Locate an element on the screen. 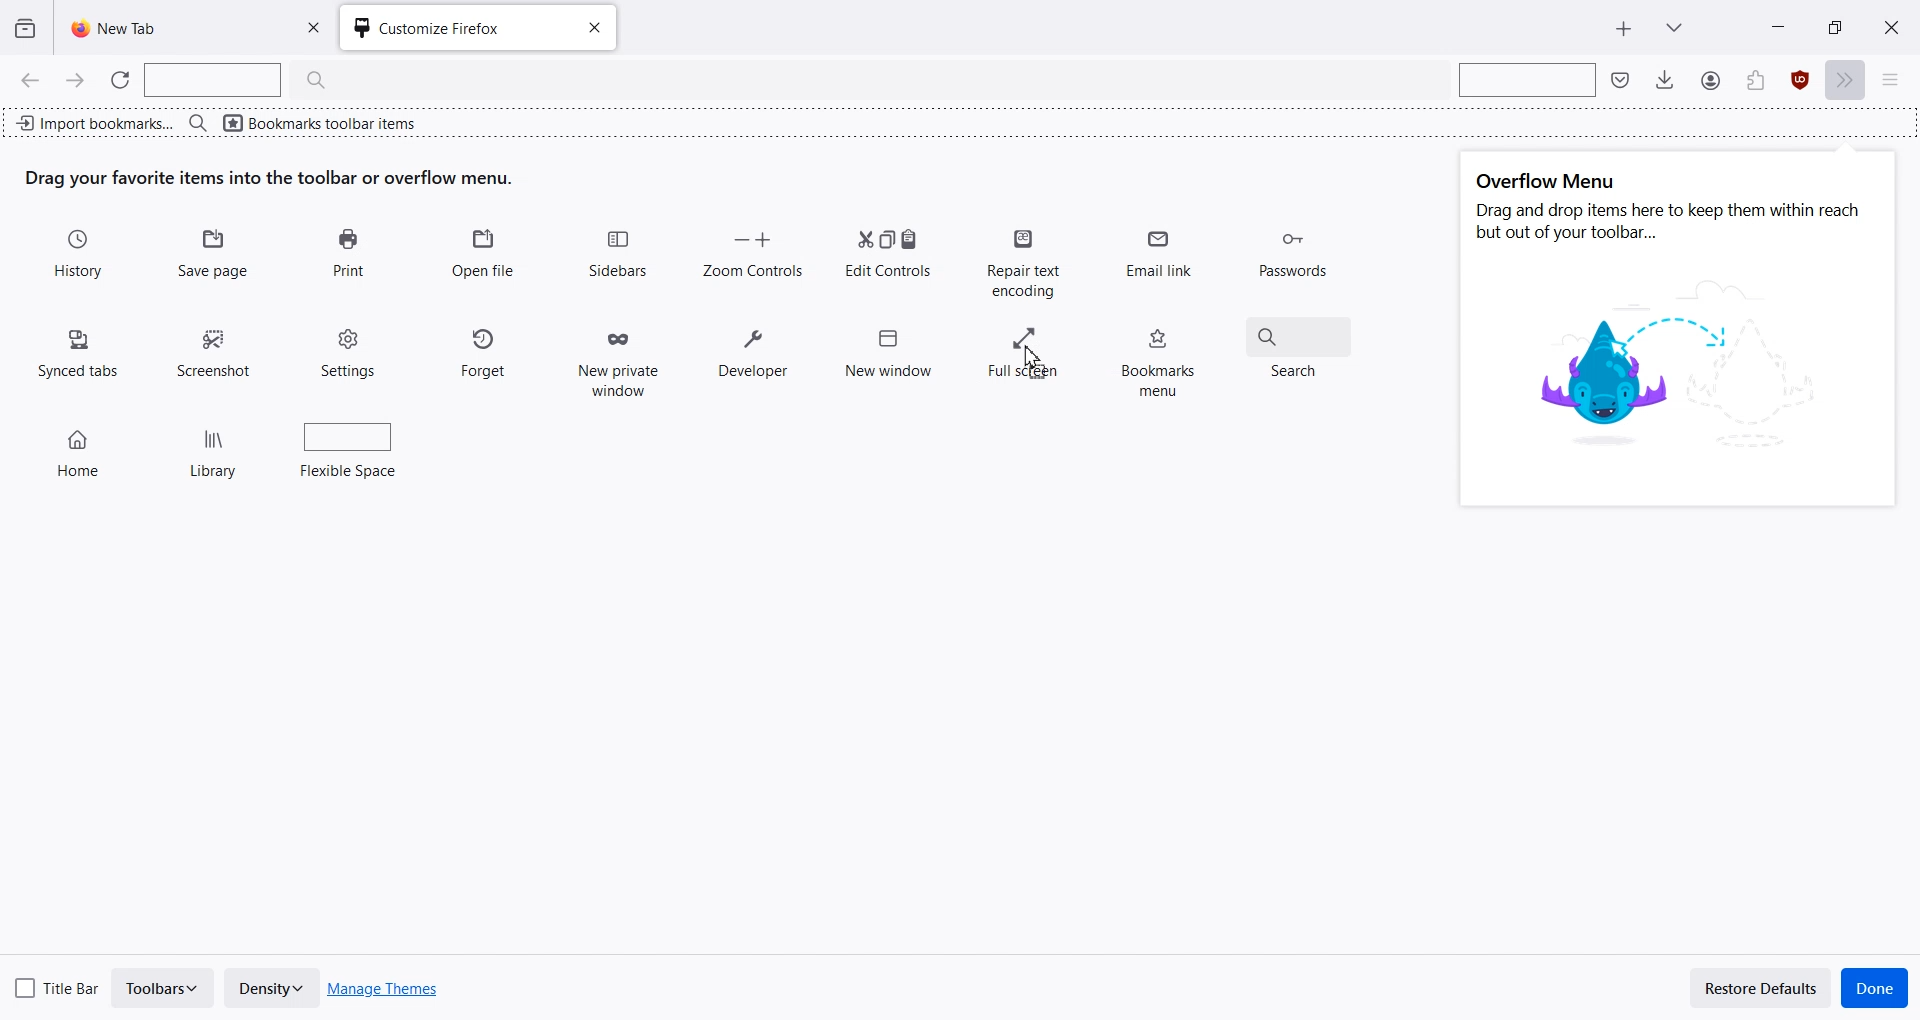 This screenshot has width=1920, height=1020. Close is located at coordinates (1891, 26).